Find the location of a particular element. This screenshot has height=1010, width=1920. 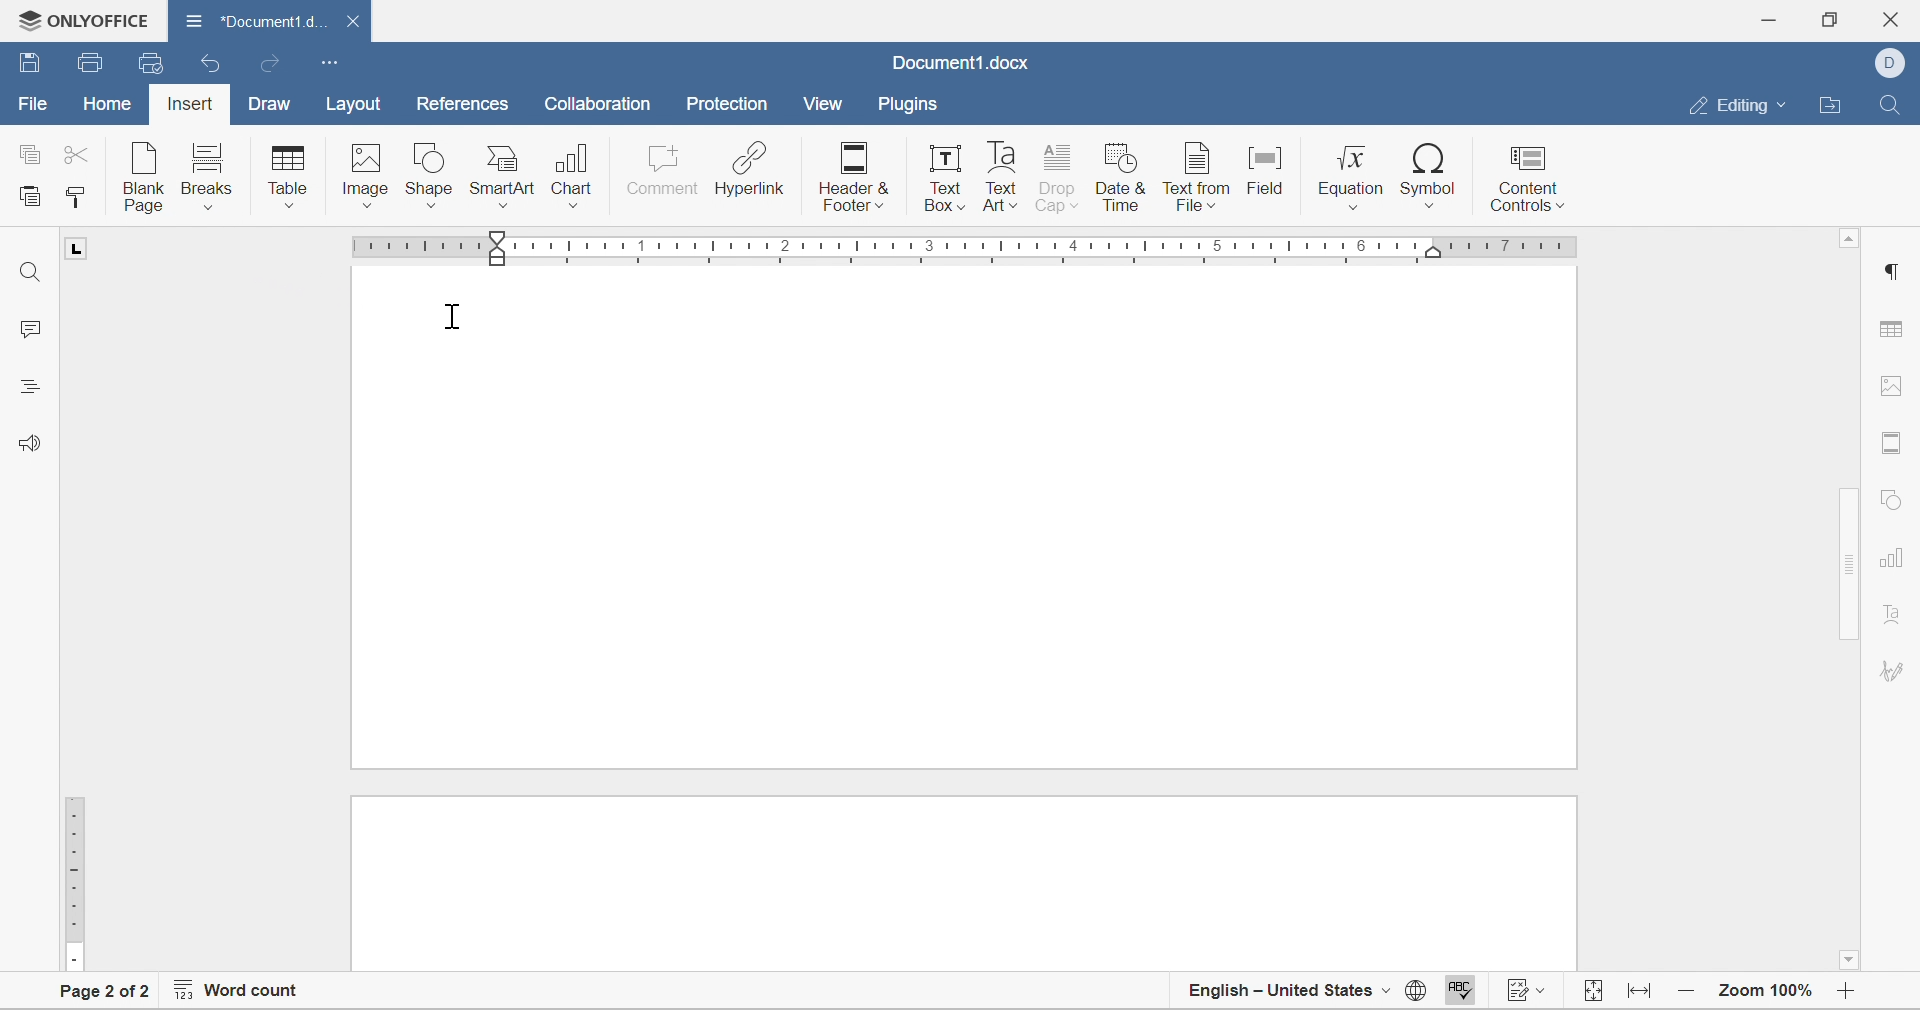

Comment is located at coordinates (663, 177).